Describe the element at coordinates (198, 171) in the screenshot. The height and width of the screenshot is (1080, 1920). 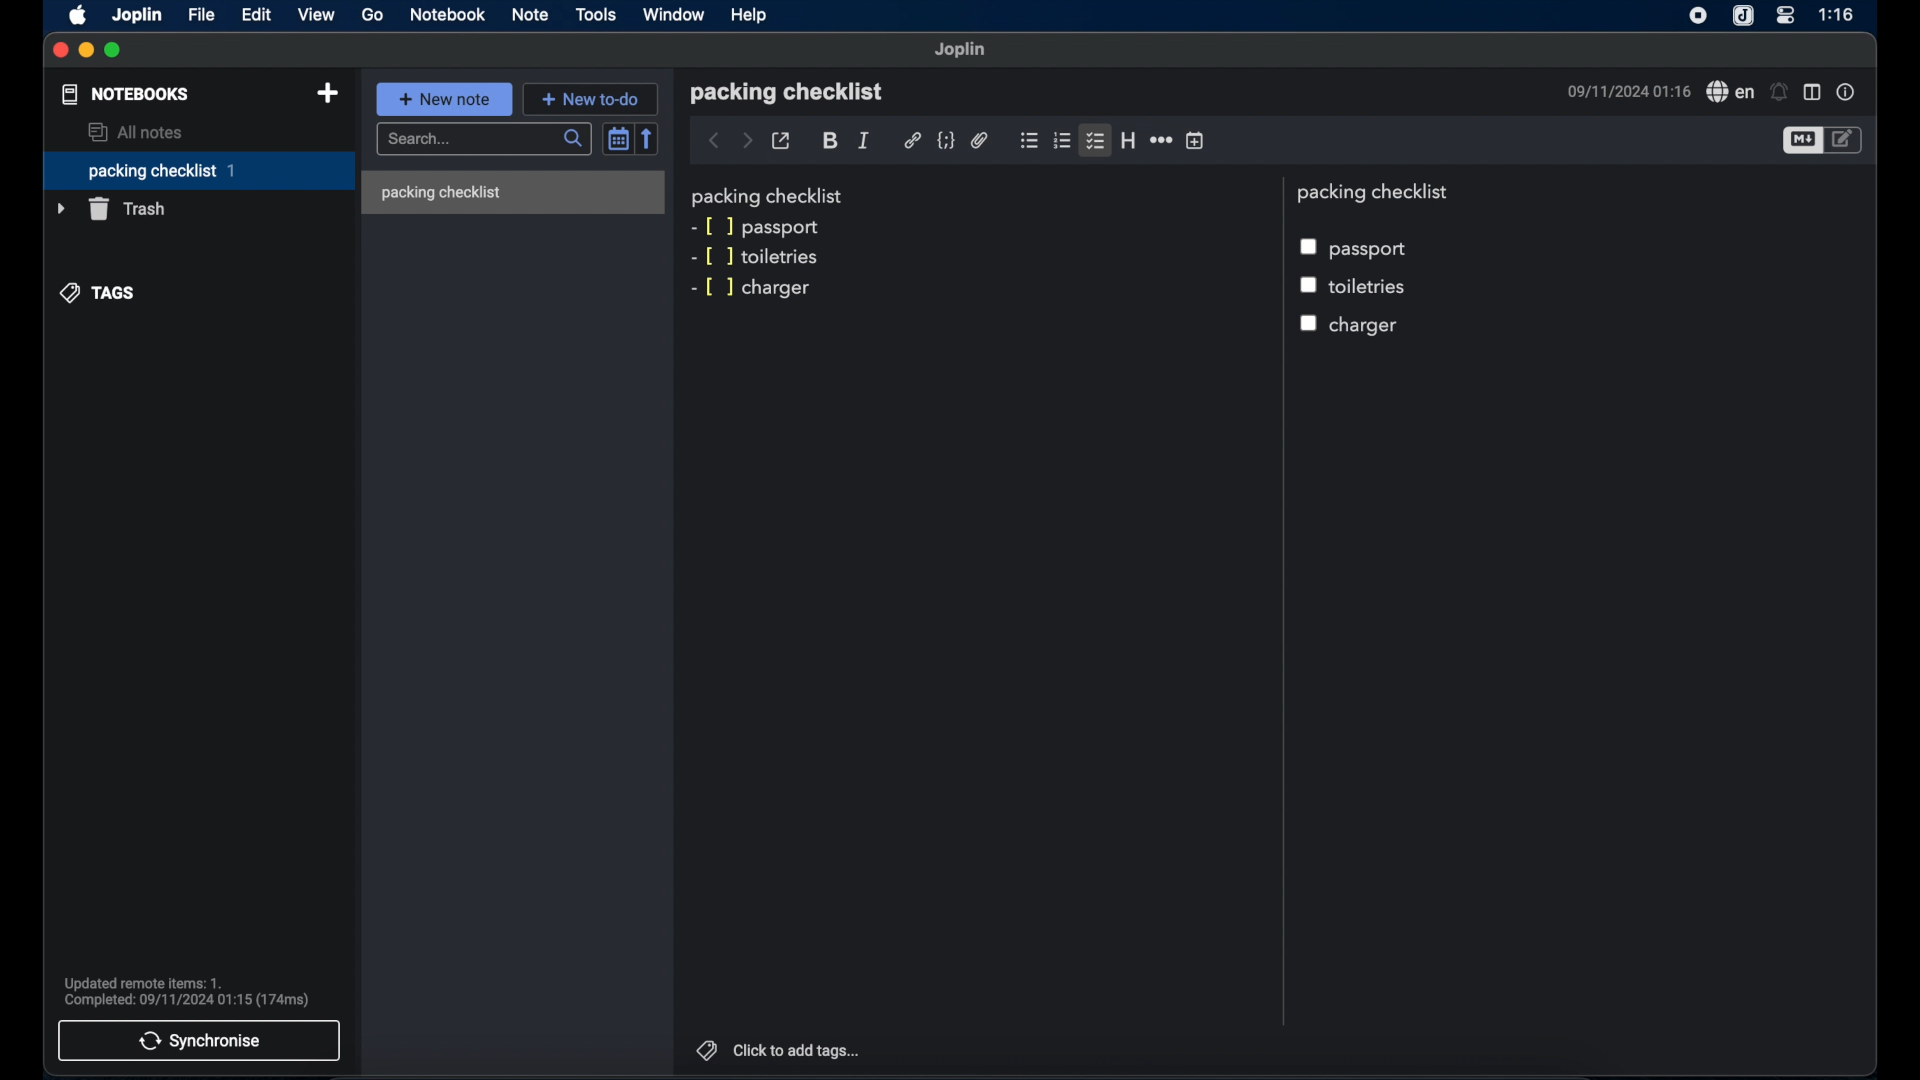
I see `packing checklist` at that location.